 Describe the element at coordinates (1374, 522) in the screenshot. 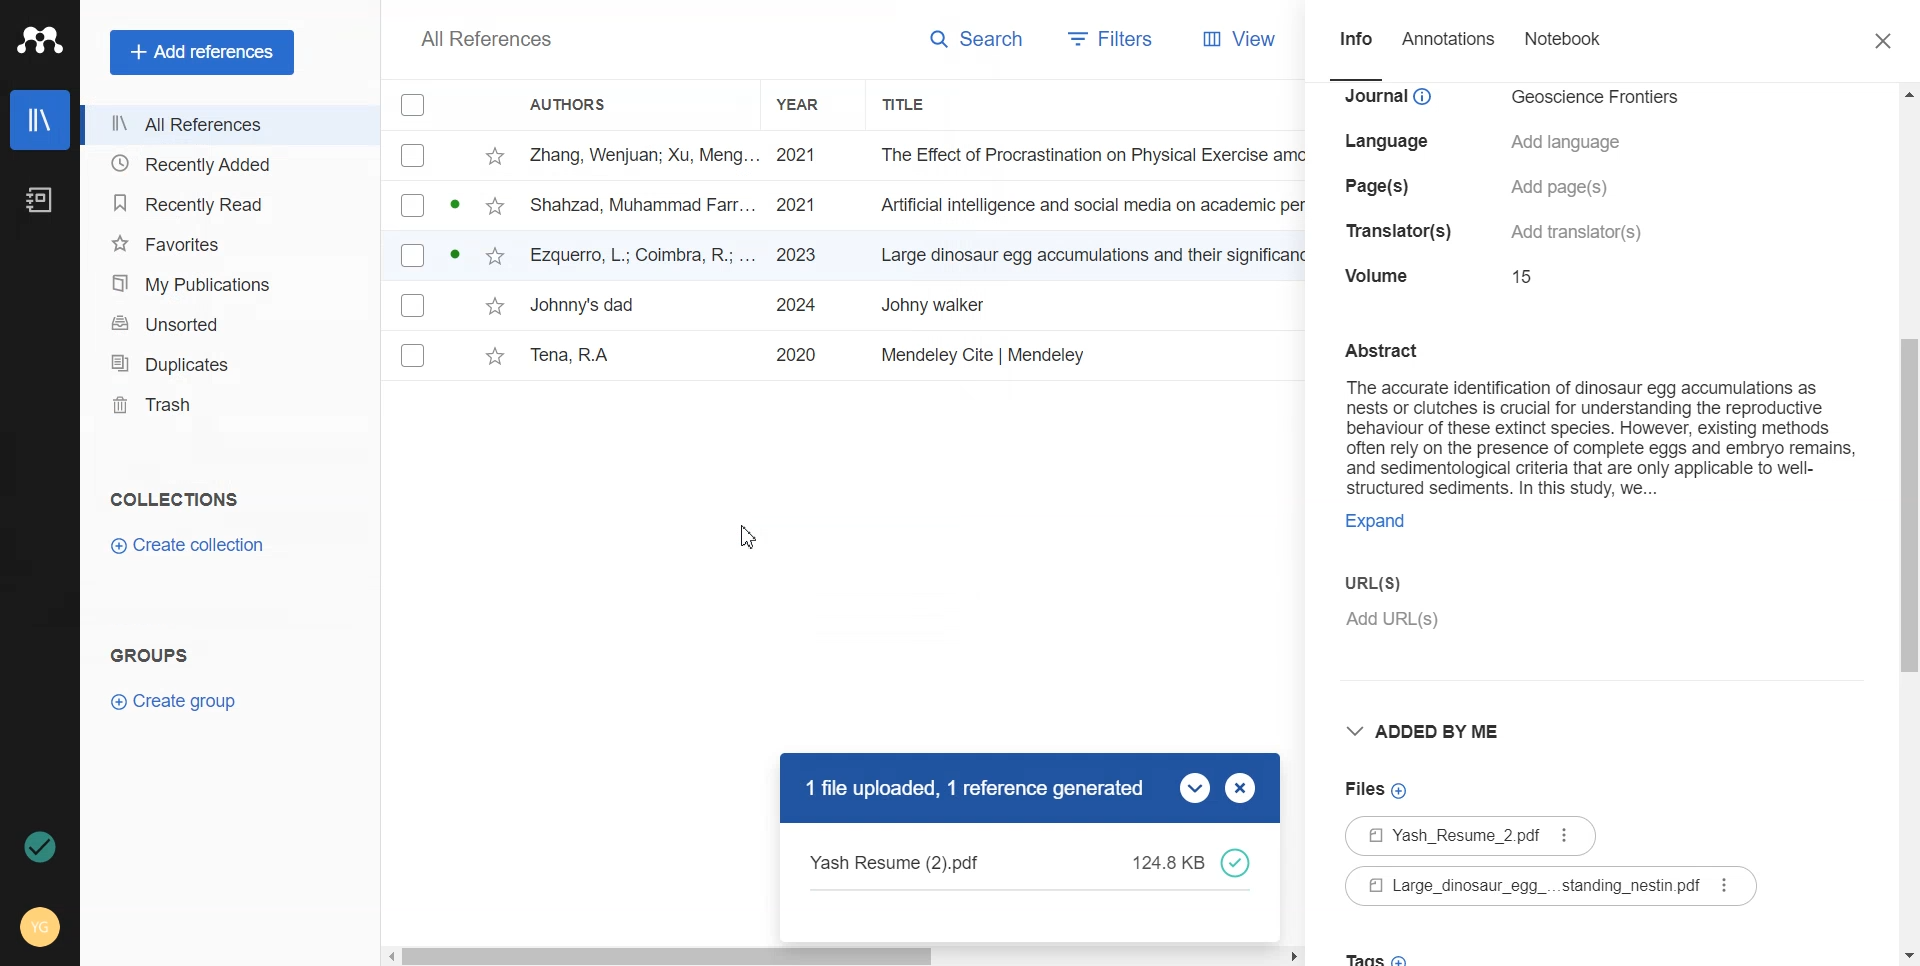

I see `expand` at that location.